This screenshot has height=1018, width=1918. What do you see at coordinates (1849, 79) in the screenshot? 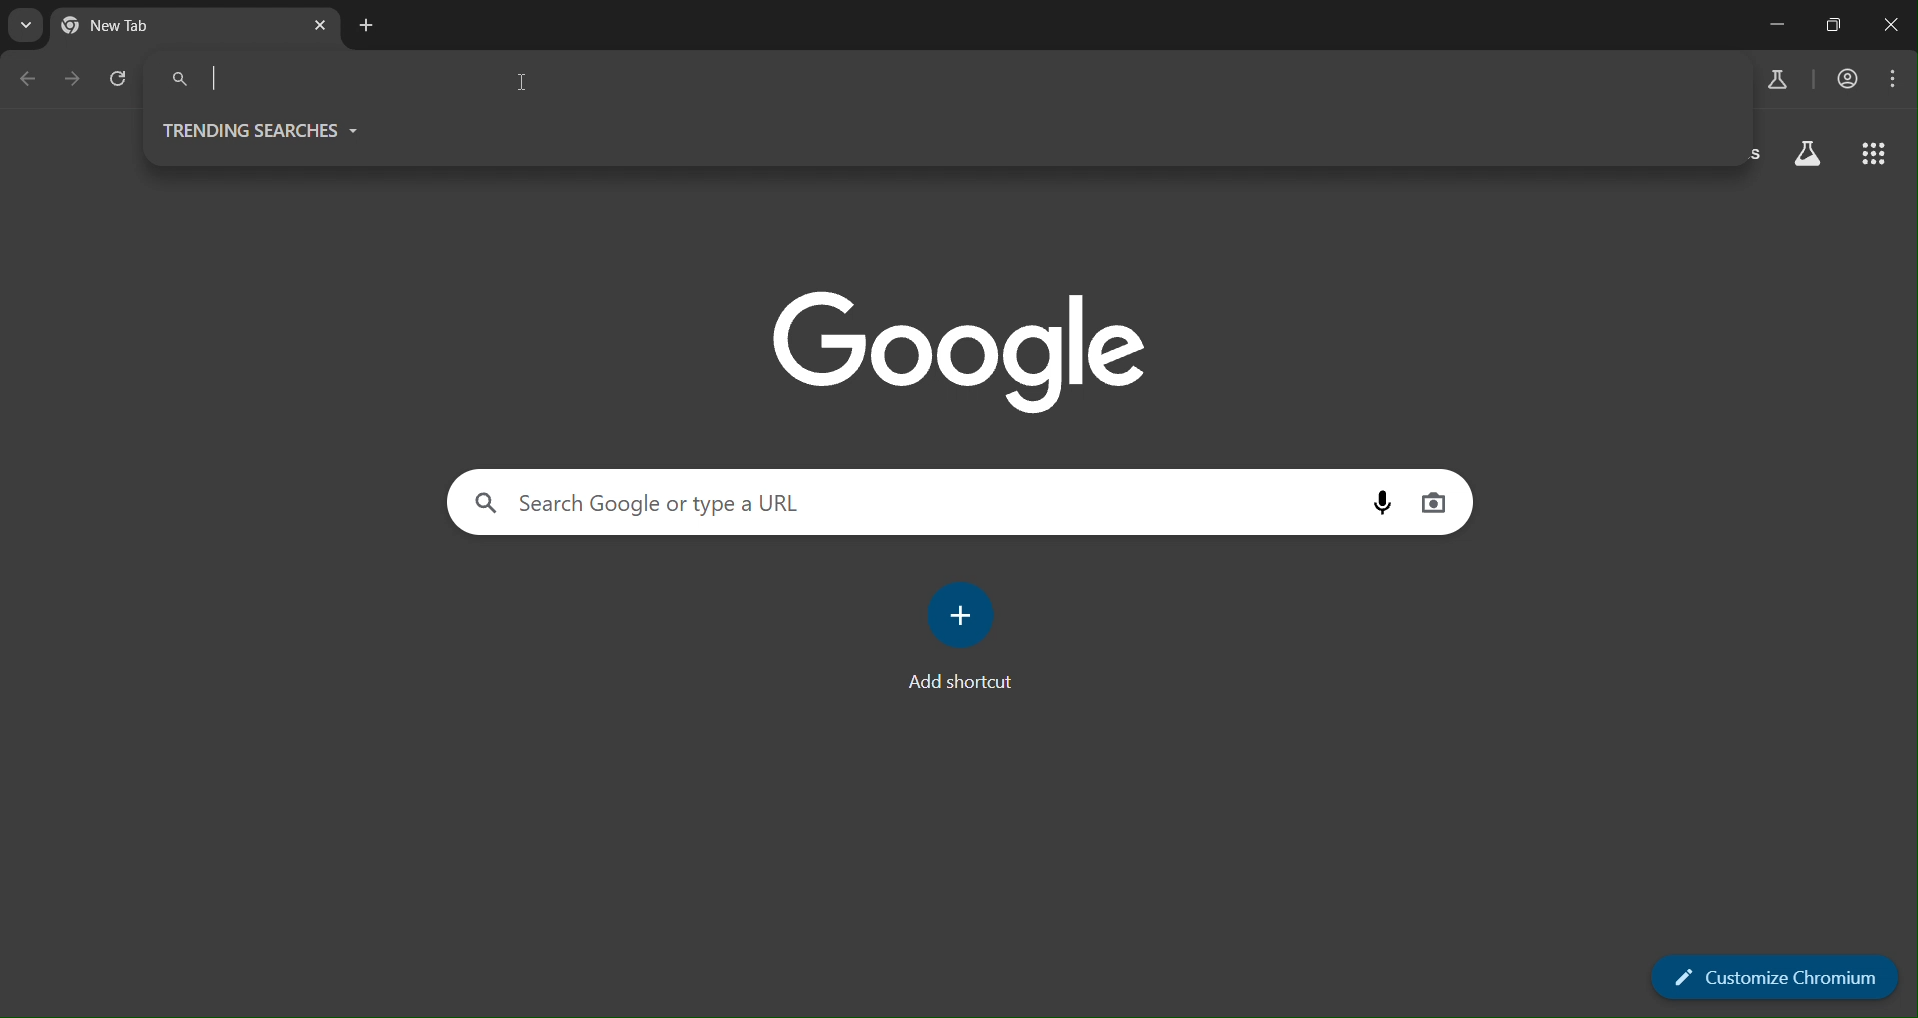
I see `accounts` at bounding box center [1849, 79].